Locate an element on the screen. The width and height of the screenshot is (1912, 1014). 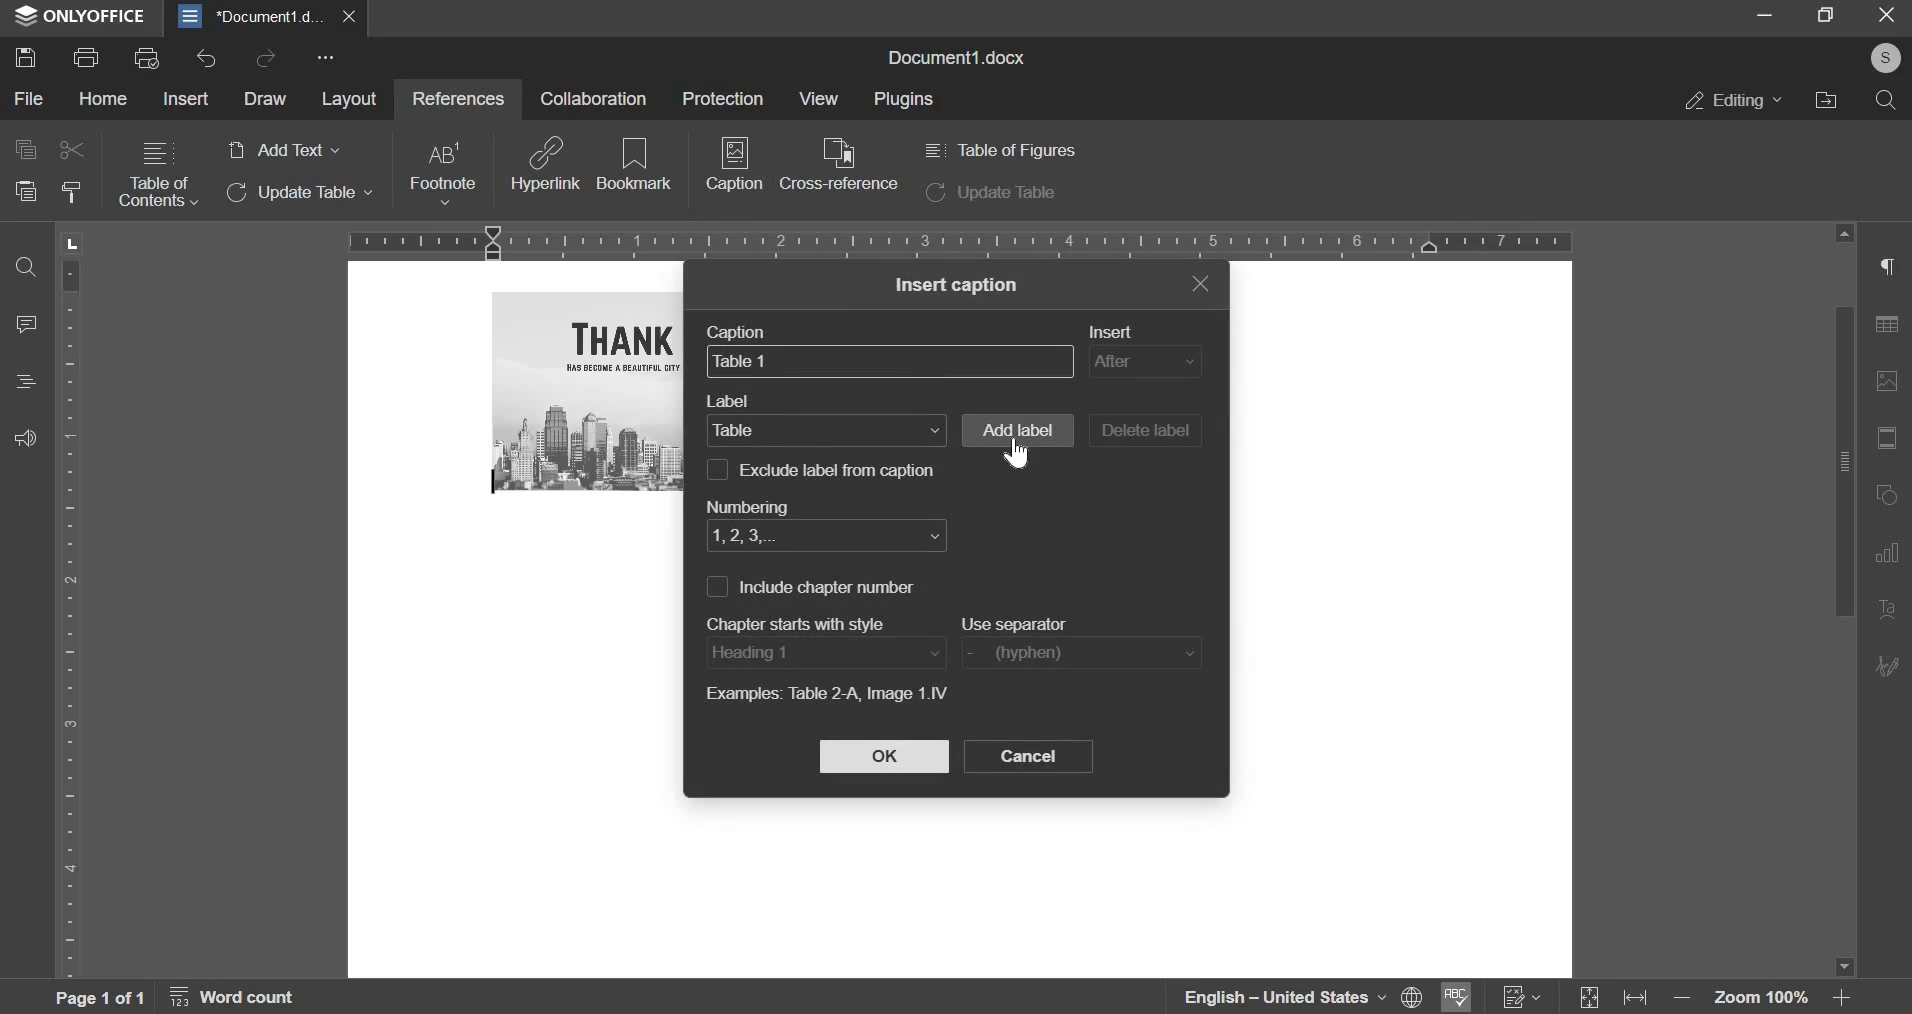
exclude label from caption is located at coordinates (842, 469).